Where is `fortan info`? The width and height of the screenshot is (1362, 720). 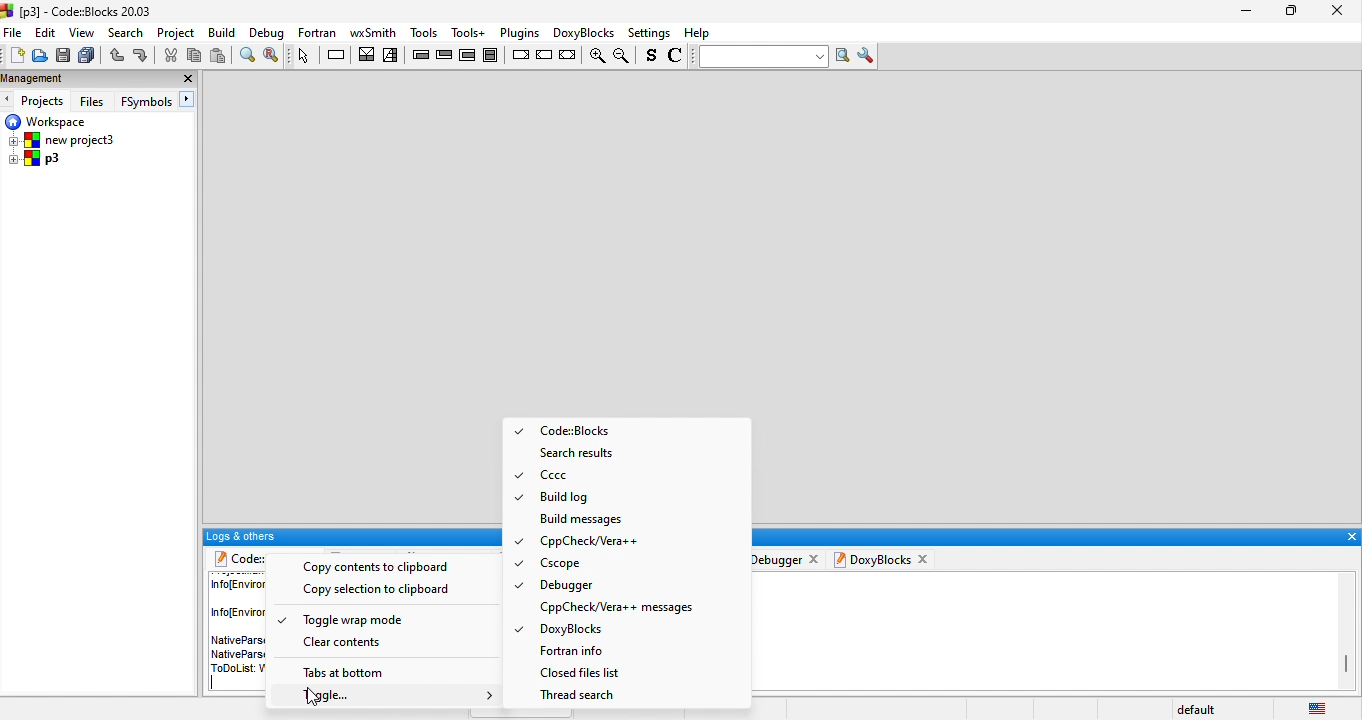 fortan info is located at coordinates (579, 650).